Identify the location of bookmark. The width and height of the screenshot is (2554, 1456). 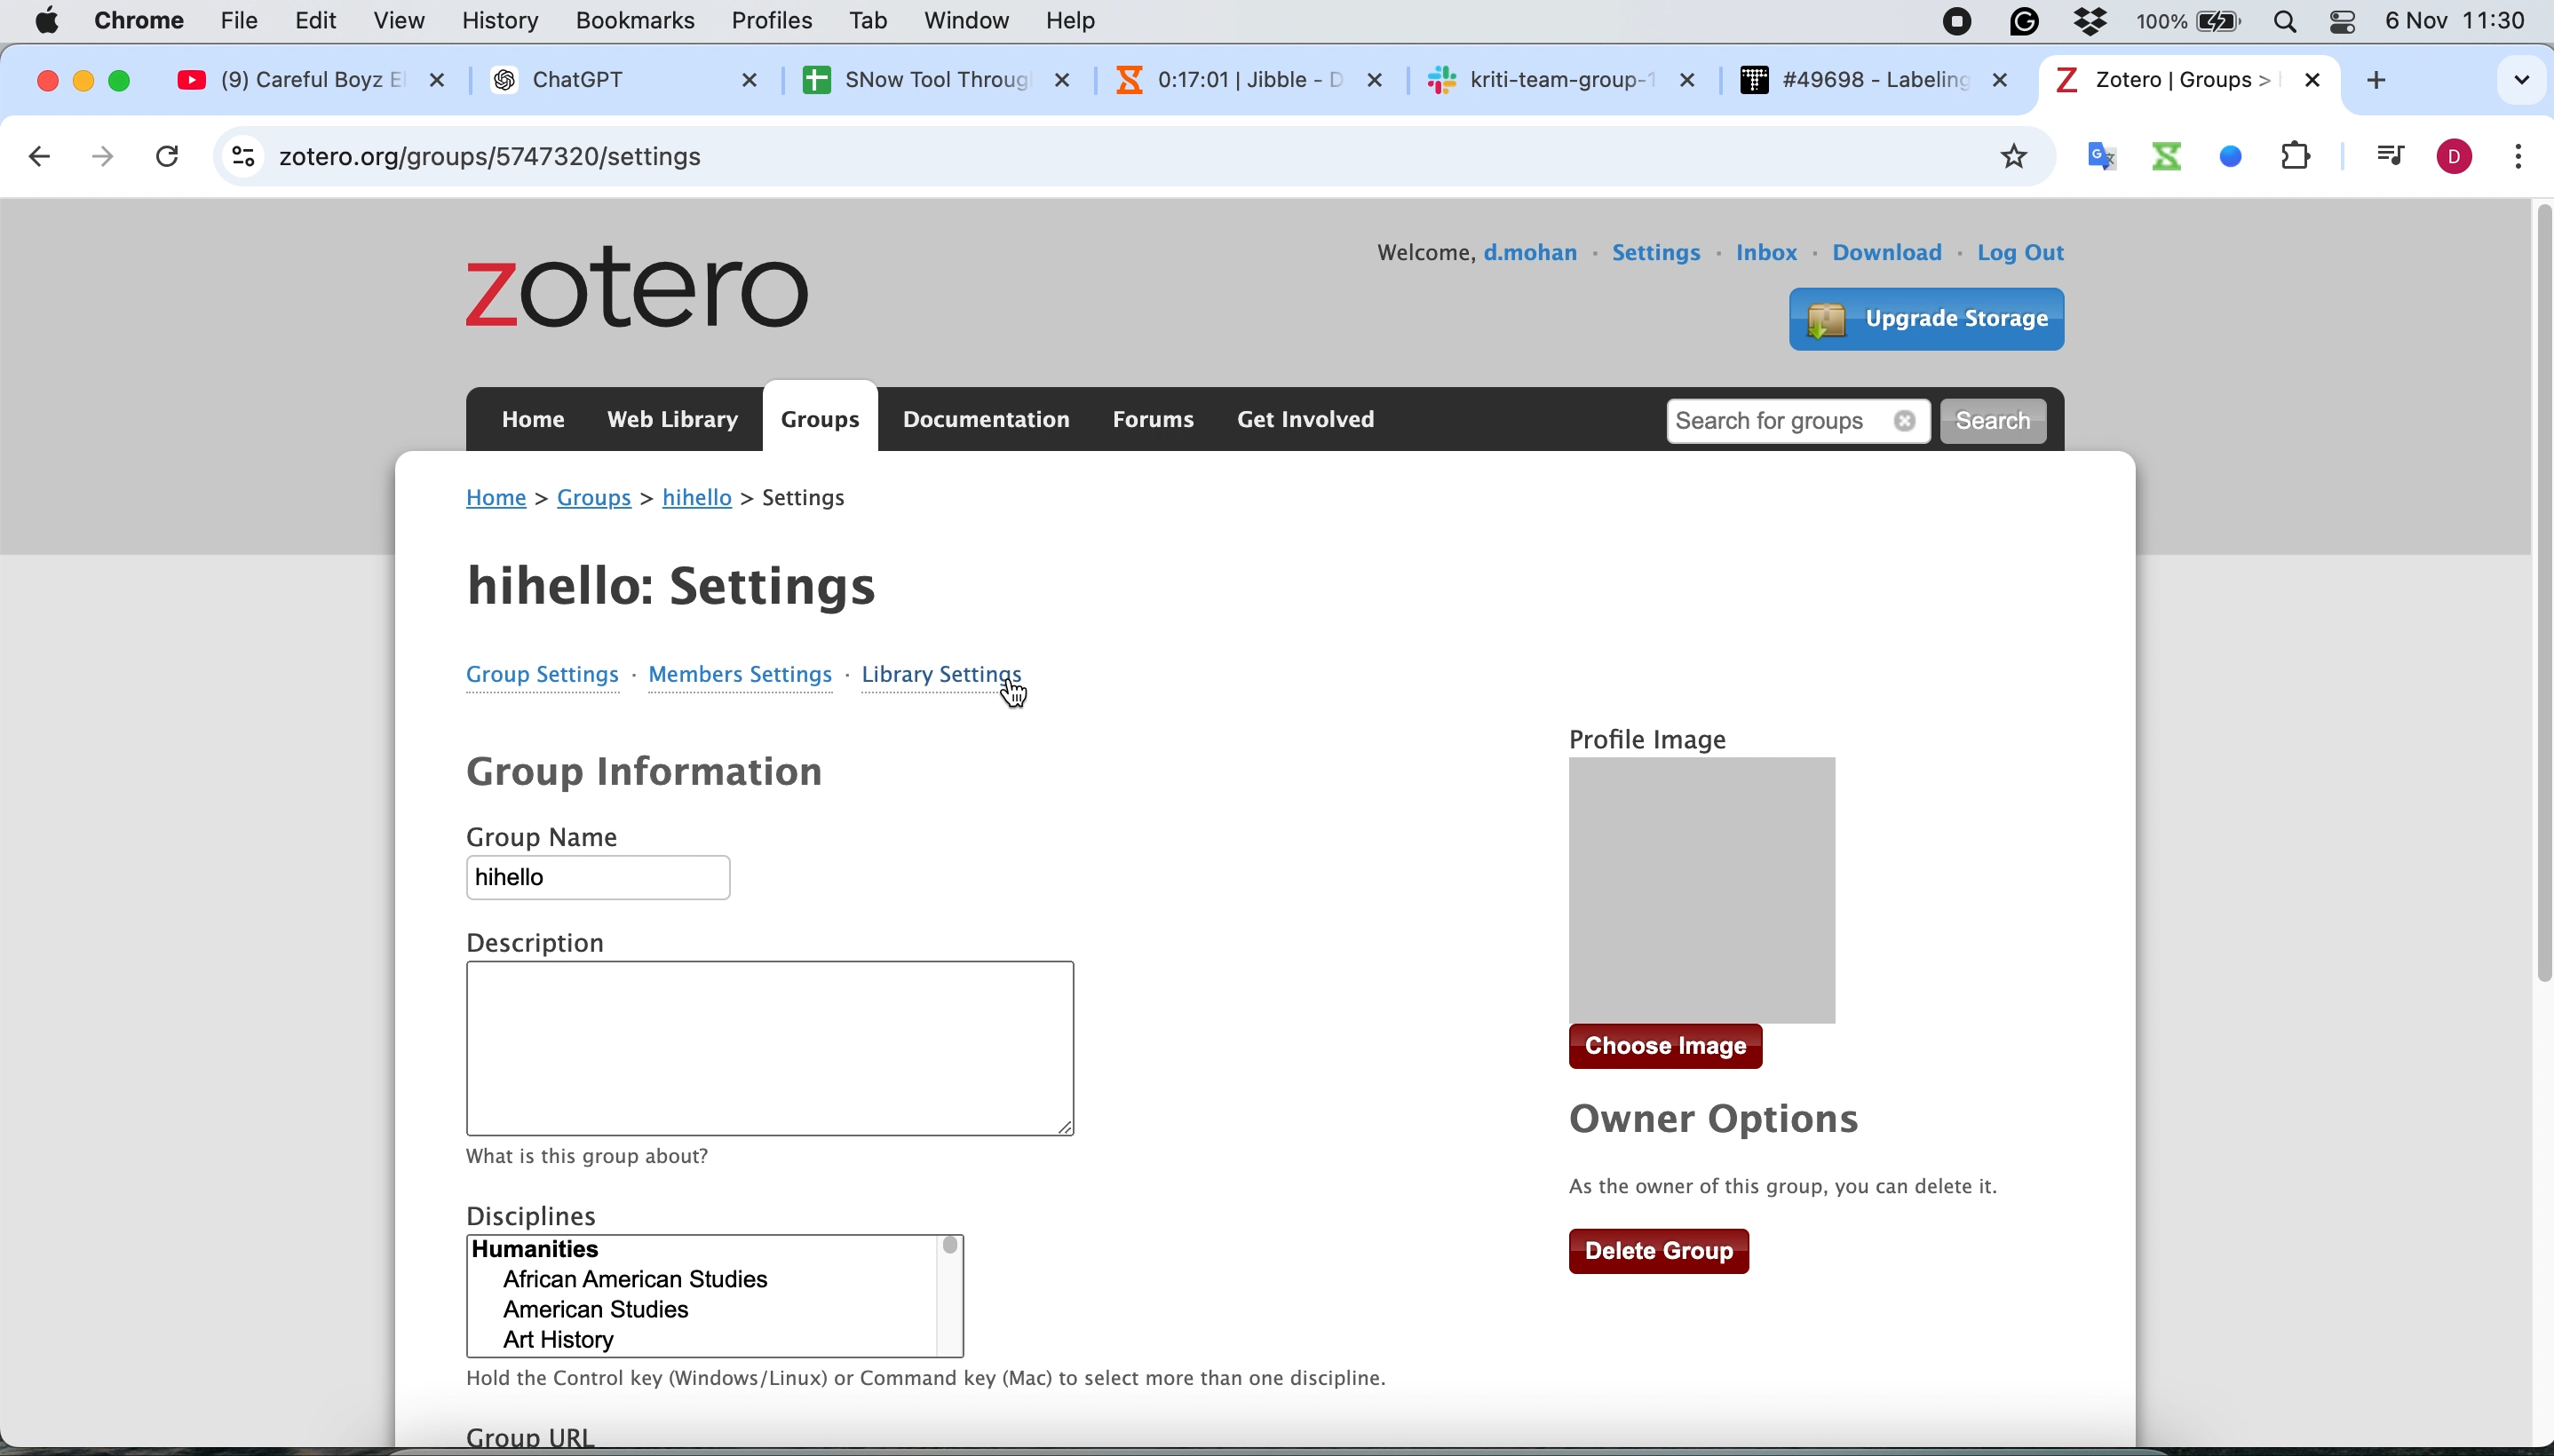
(2010, 157).